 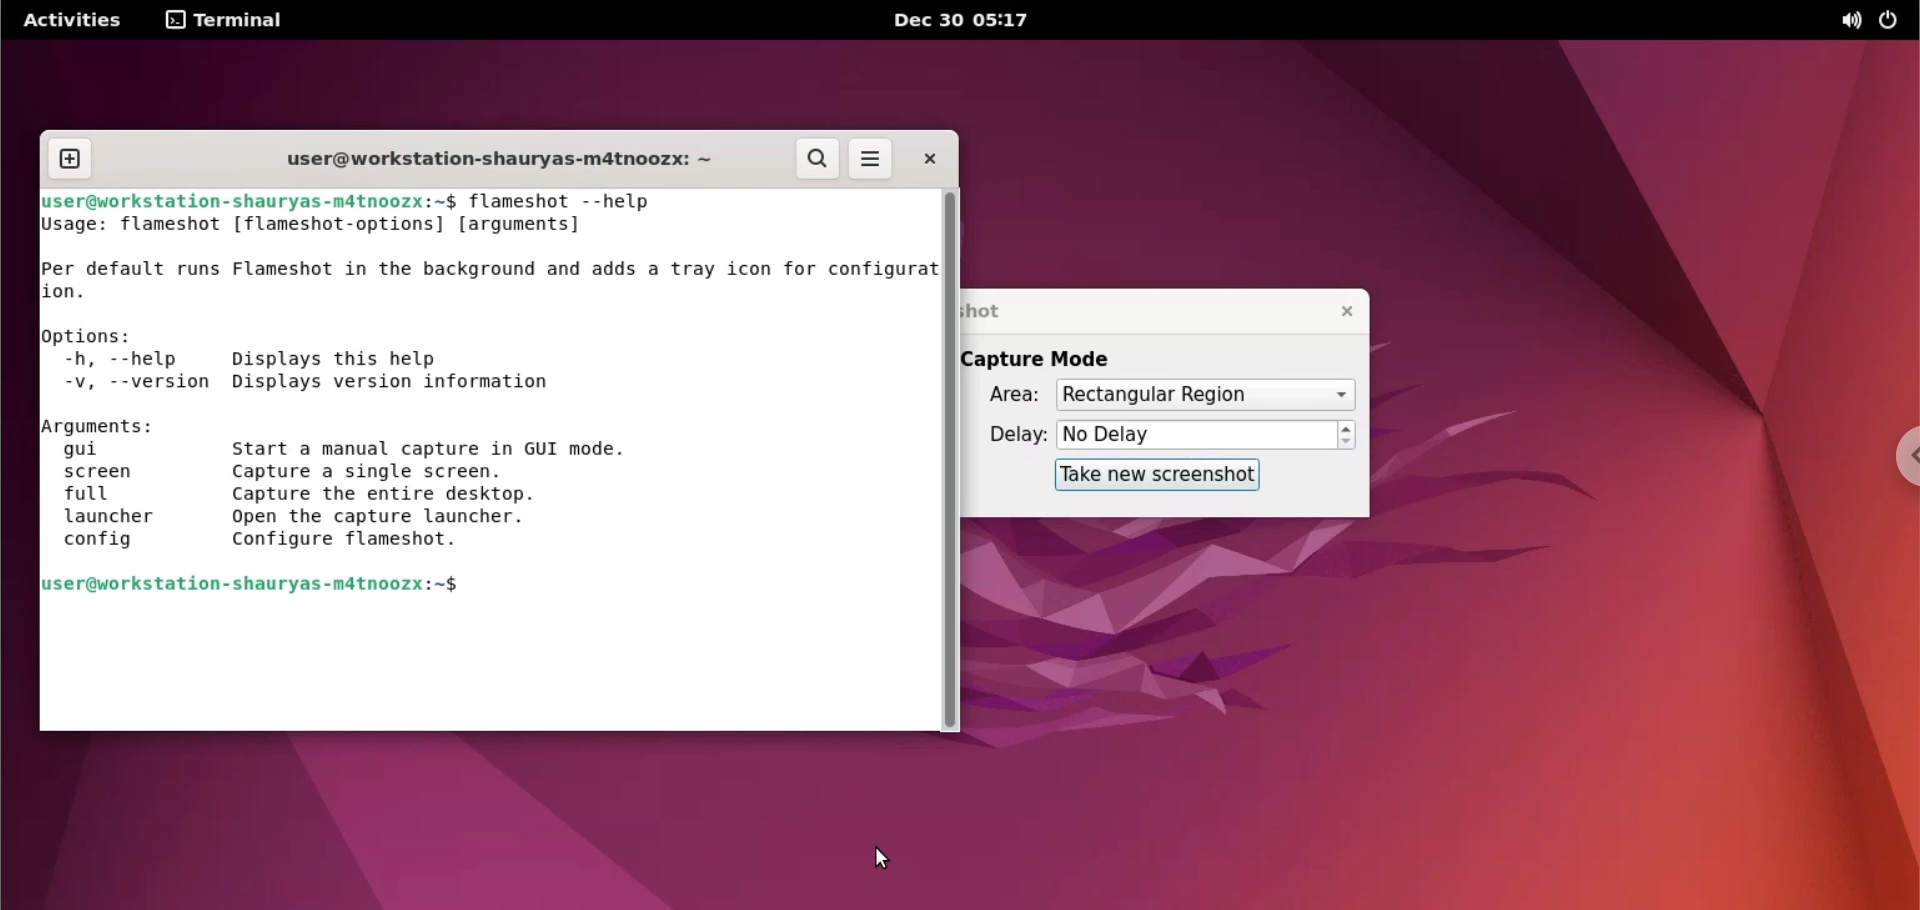 What do you see at coordinates (75, 227) in the screenshot?
I see `usage:` at bounding box center [75, 227].